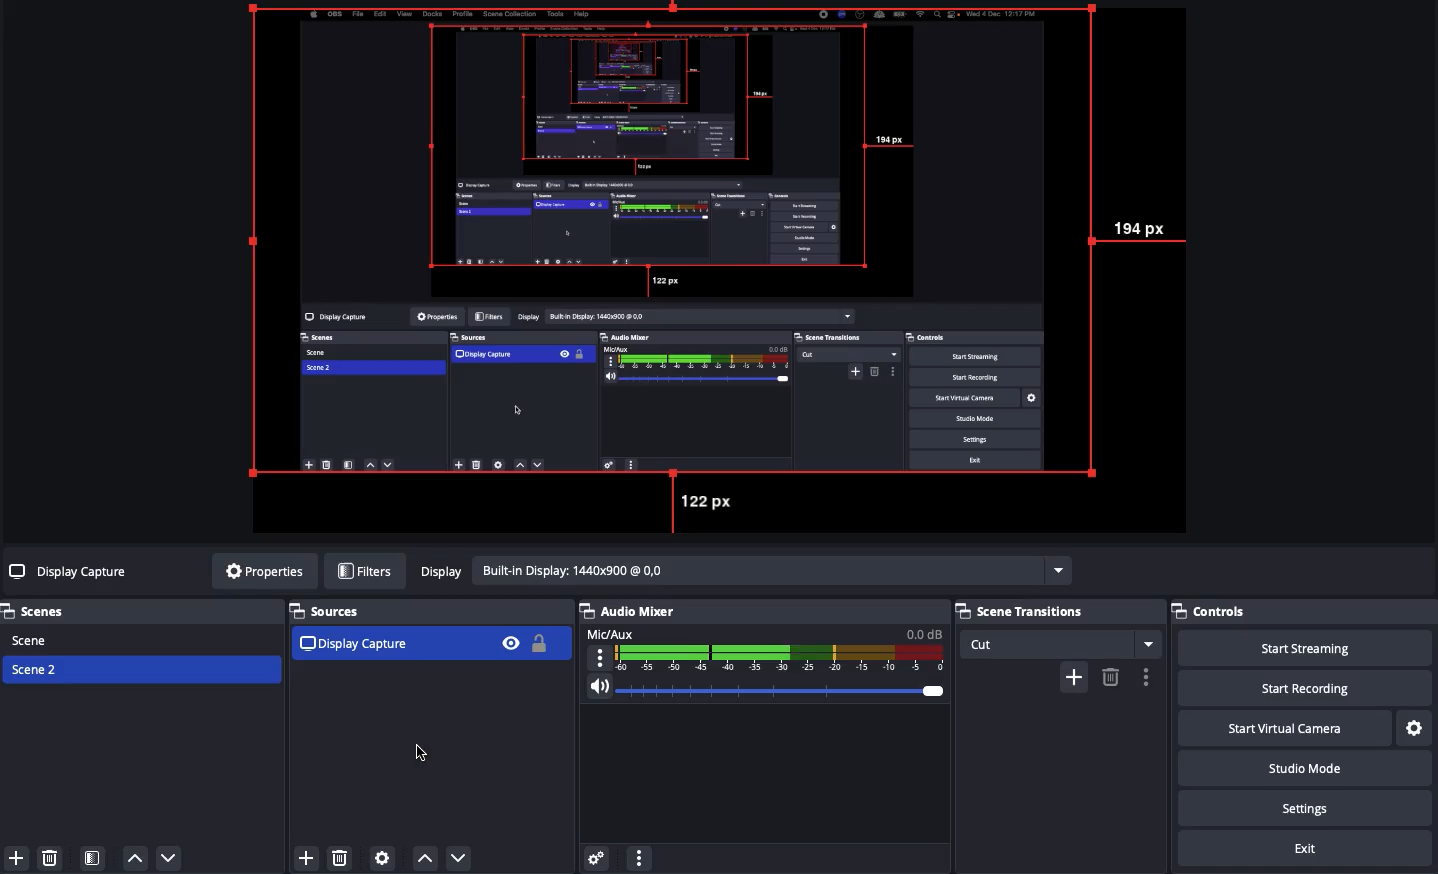  I want to click on Volume, so click(767, 687).